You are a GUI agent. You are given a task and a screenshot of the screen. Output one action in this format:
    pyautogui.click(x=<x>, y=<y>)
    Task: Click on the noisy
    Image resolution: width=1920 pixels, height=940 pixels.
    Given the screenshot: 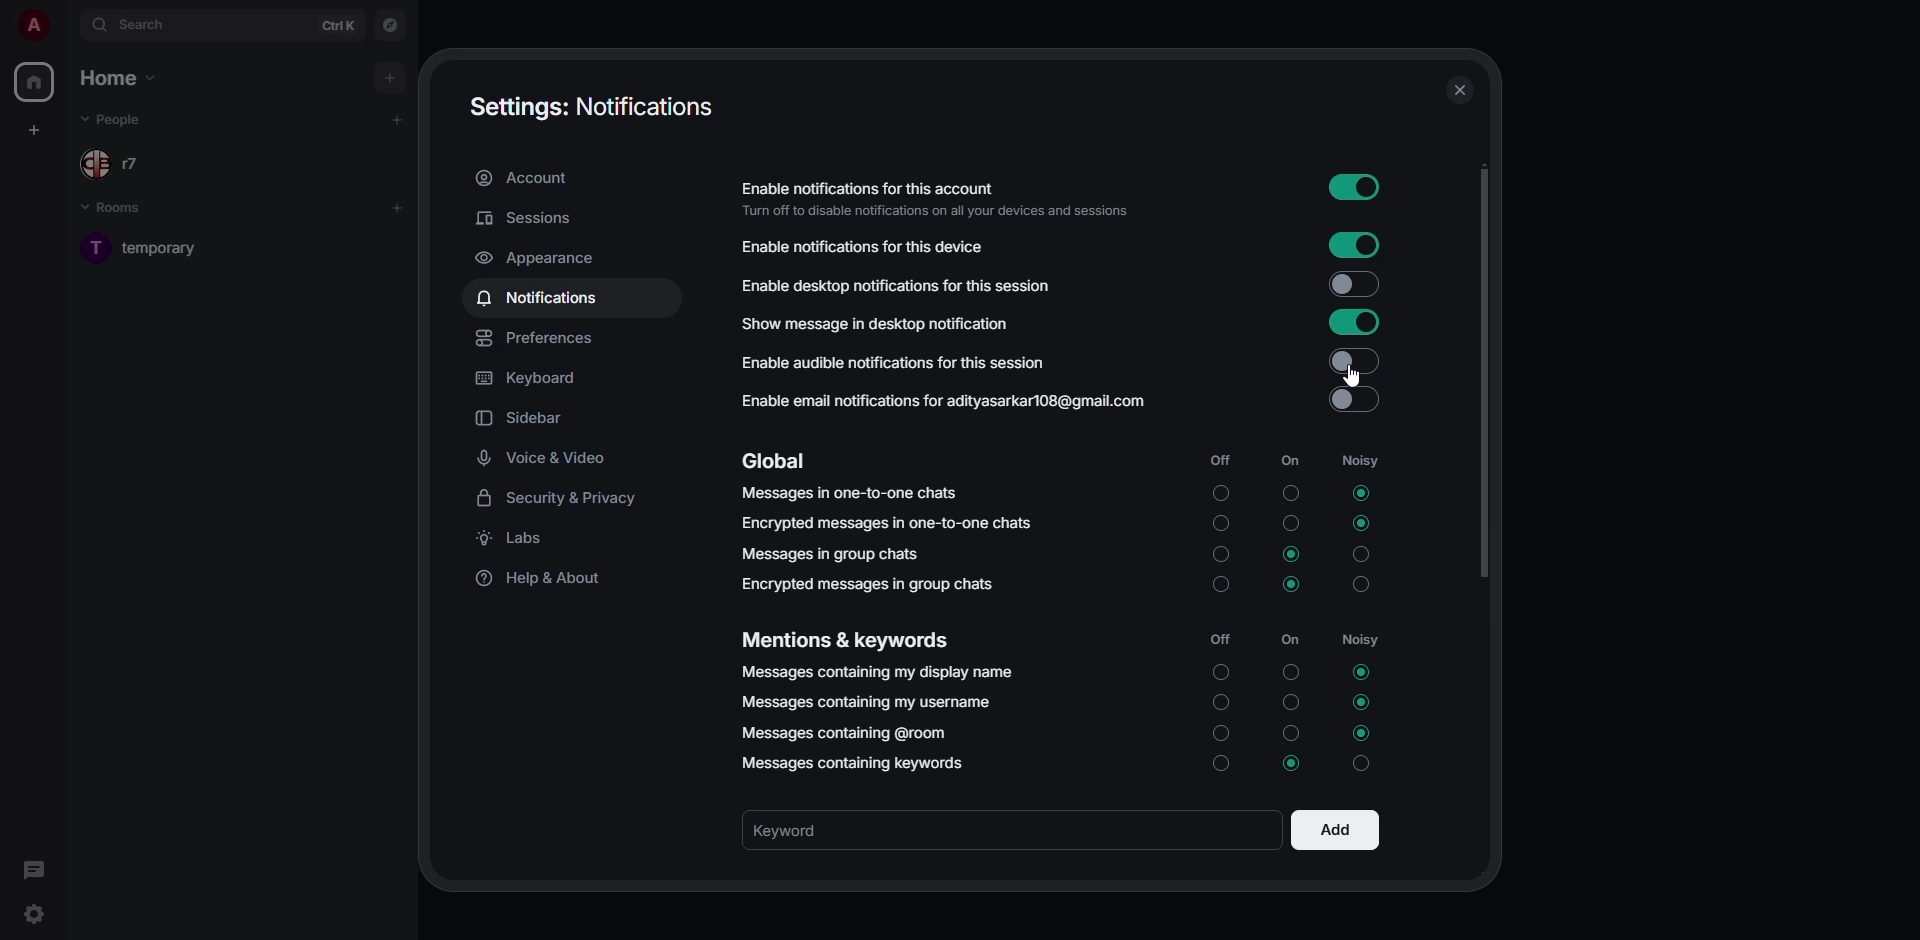 What is the action you would take?
    pyautogui.click(x=1360, y=460)
    